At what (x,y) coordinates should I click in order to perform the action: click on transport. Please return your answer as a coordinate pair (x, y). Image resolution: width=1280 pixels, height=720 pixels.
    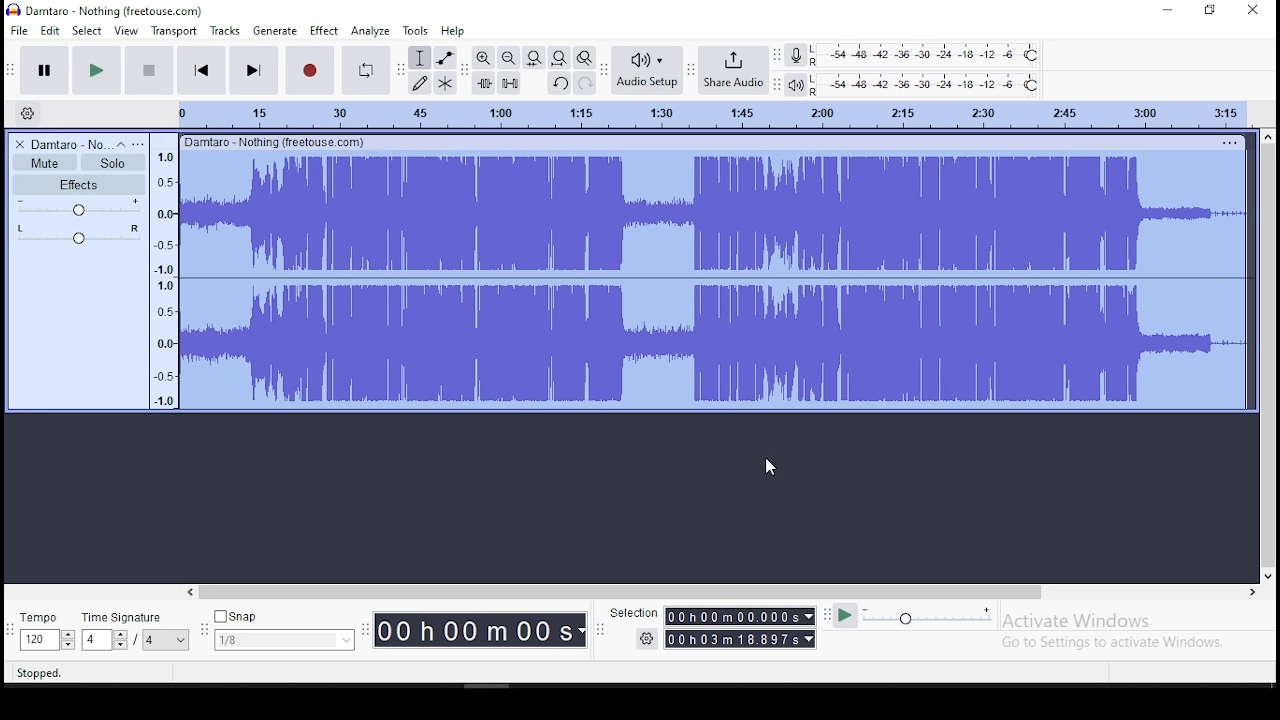
    Looking at the image, I should click on (173, 30).